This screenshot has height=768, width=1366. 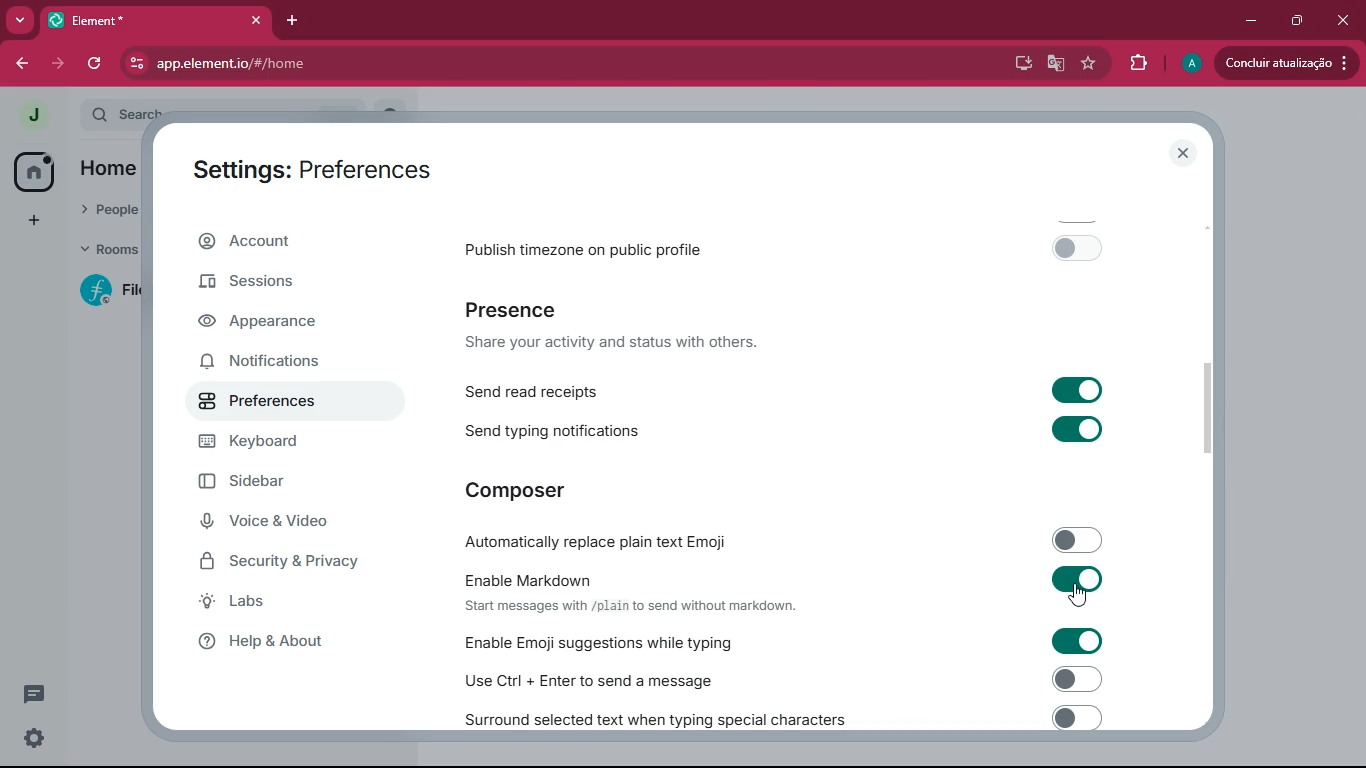 I want to click on refresh, so click(x=97, y=62).